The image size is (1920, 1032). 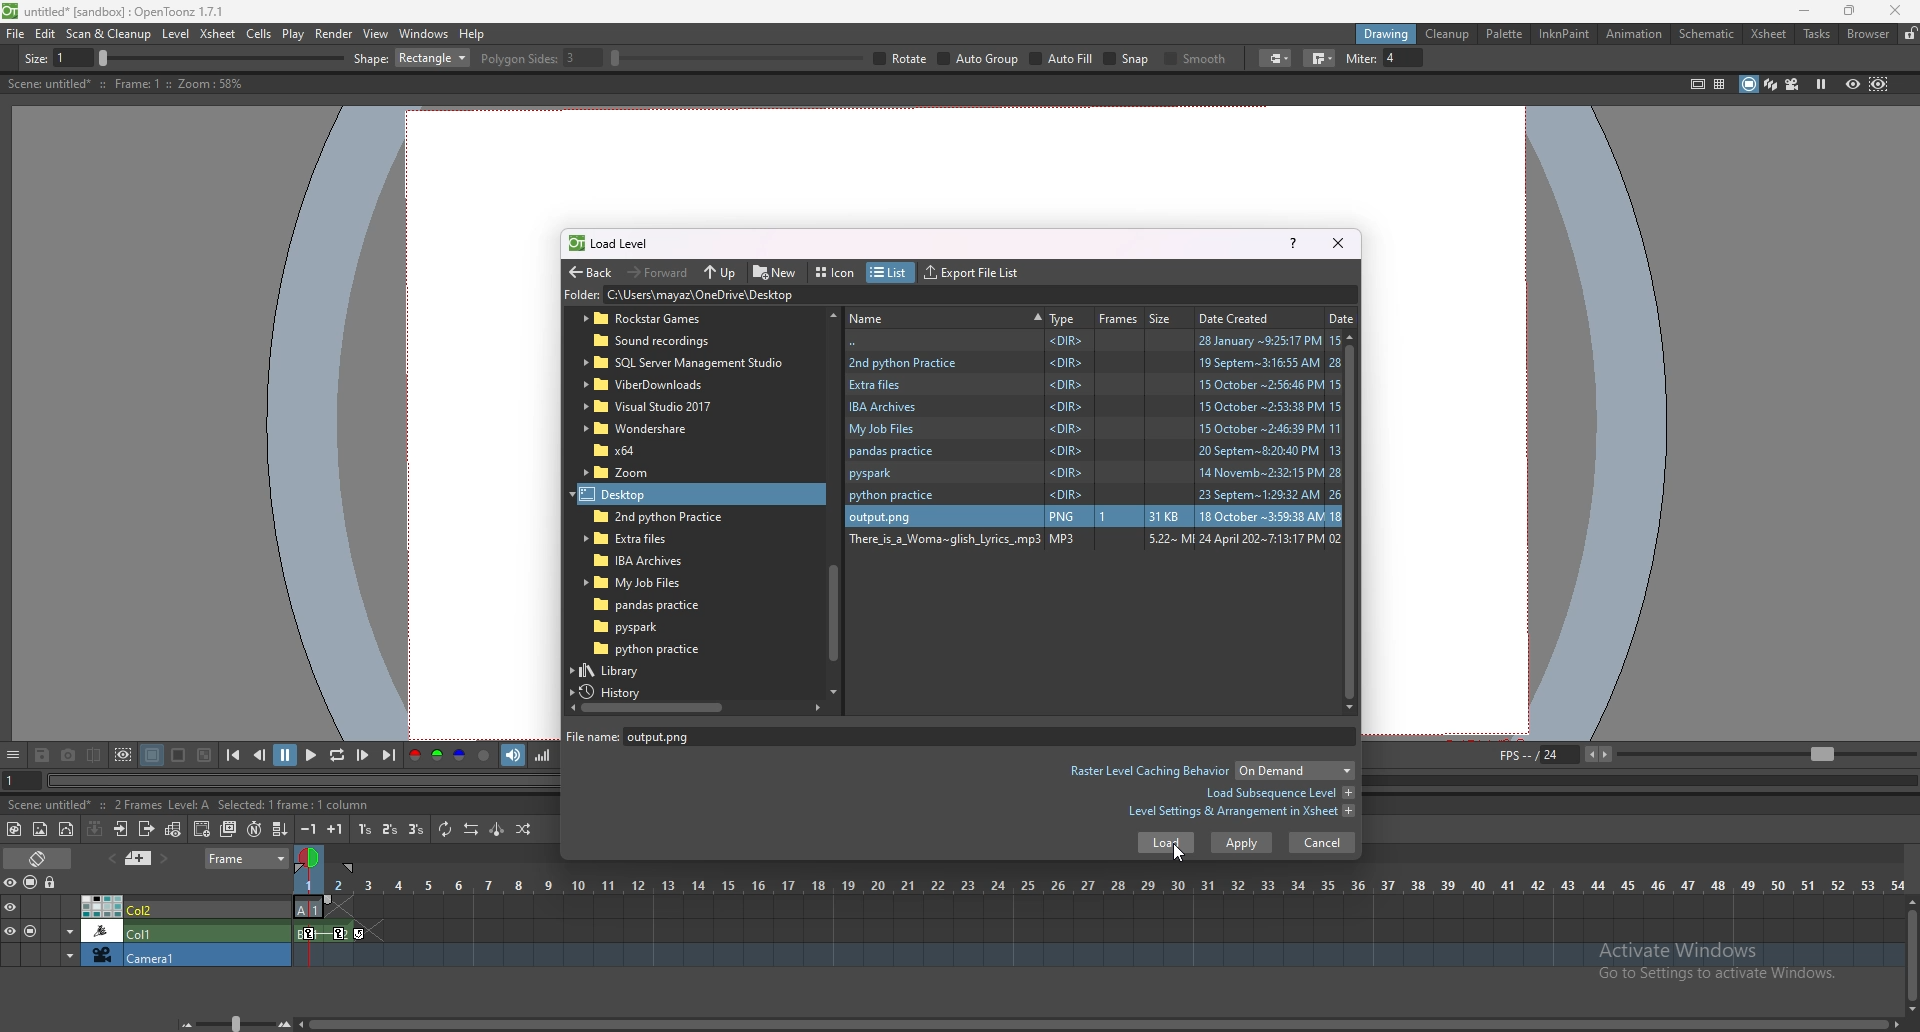 What do you see at coordinates (335, 34) in the screenshot?
I see `render` at bounding box center [335, 34].